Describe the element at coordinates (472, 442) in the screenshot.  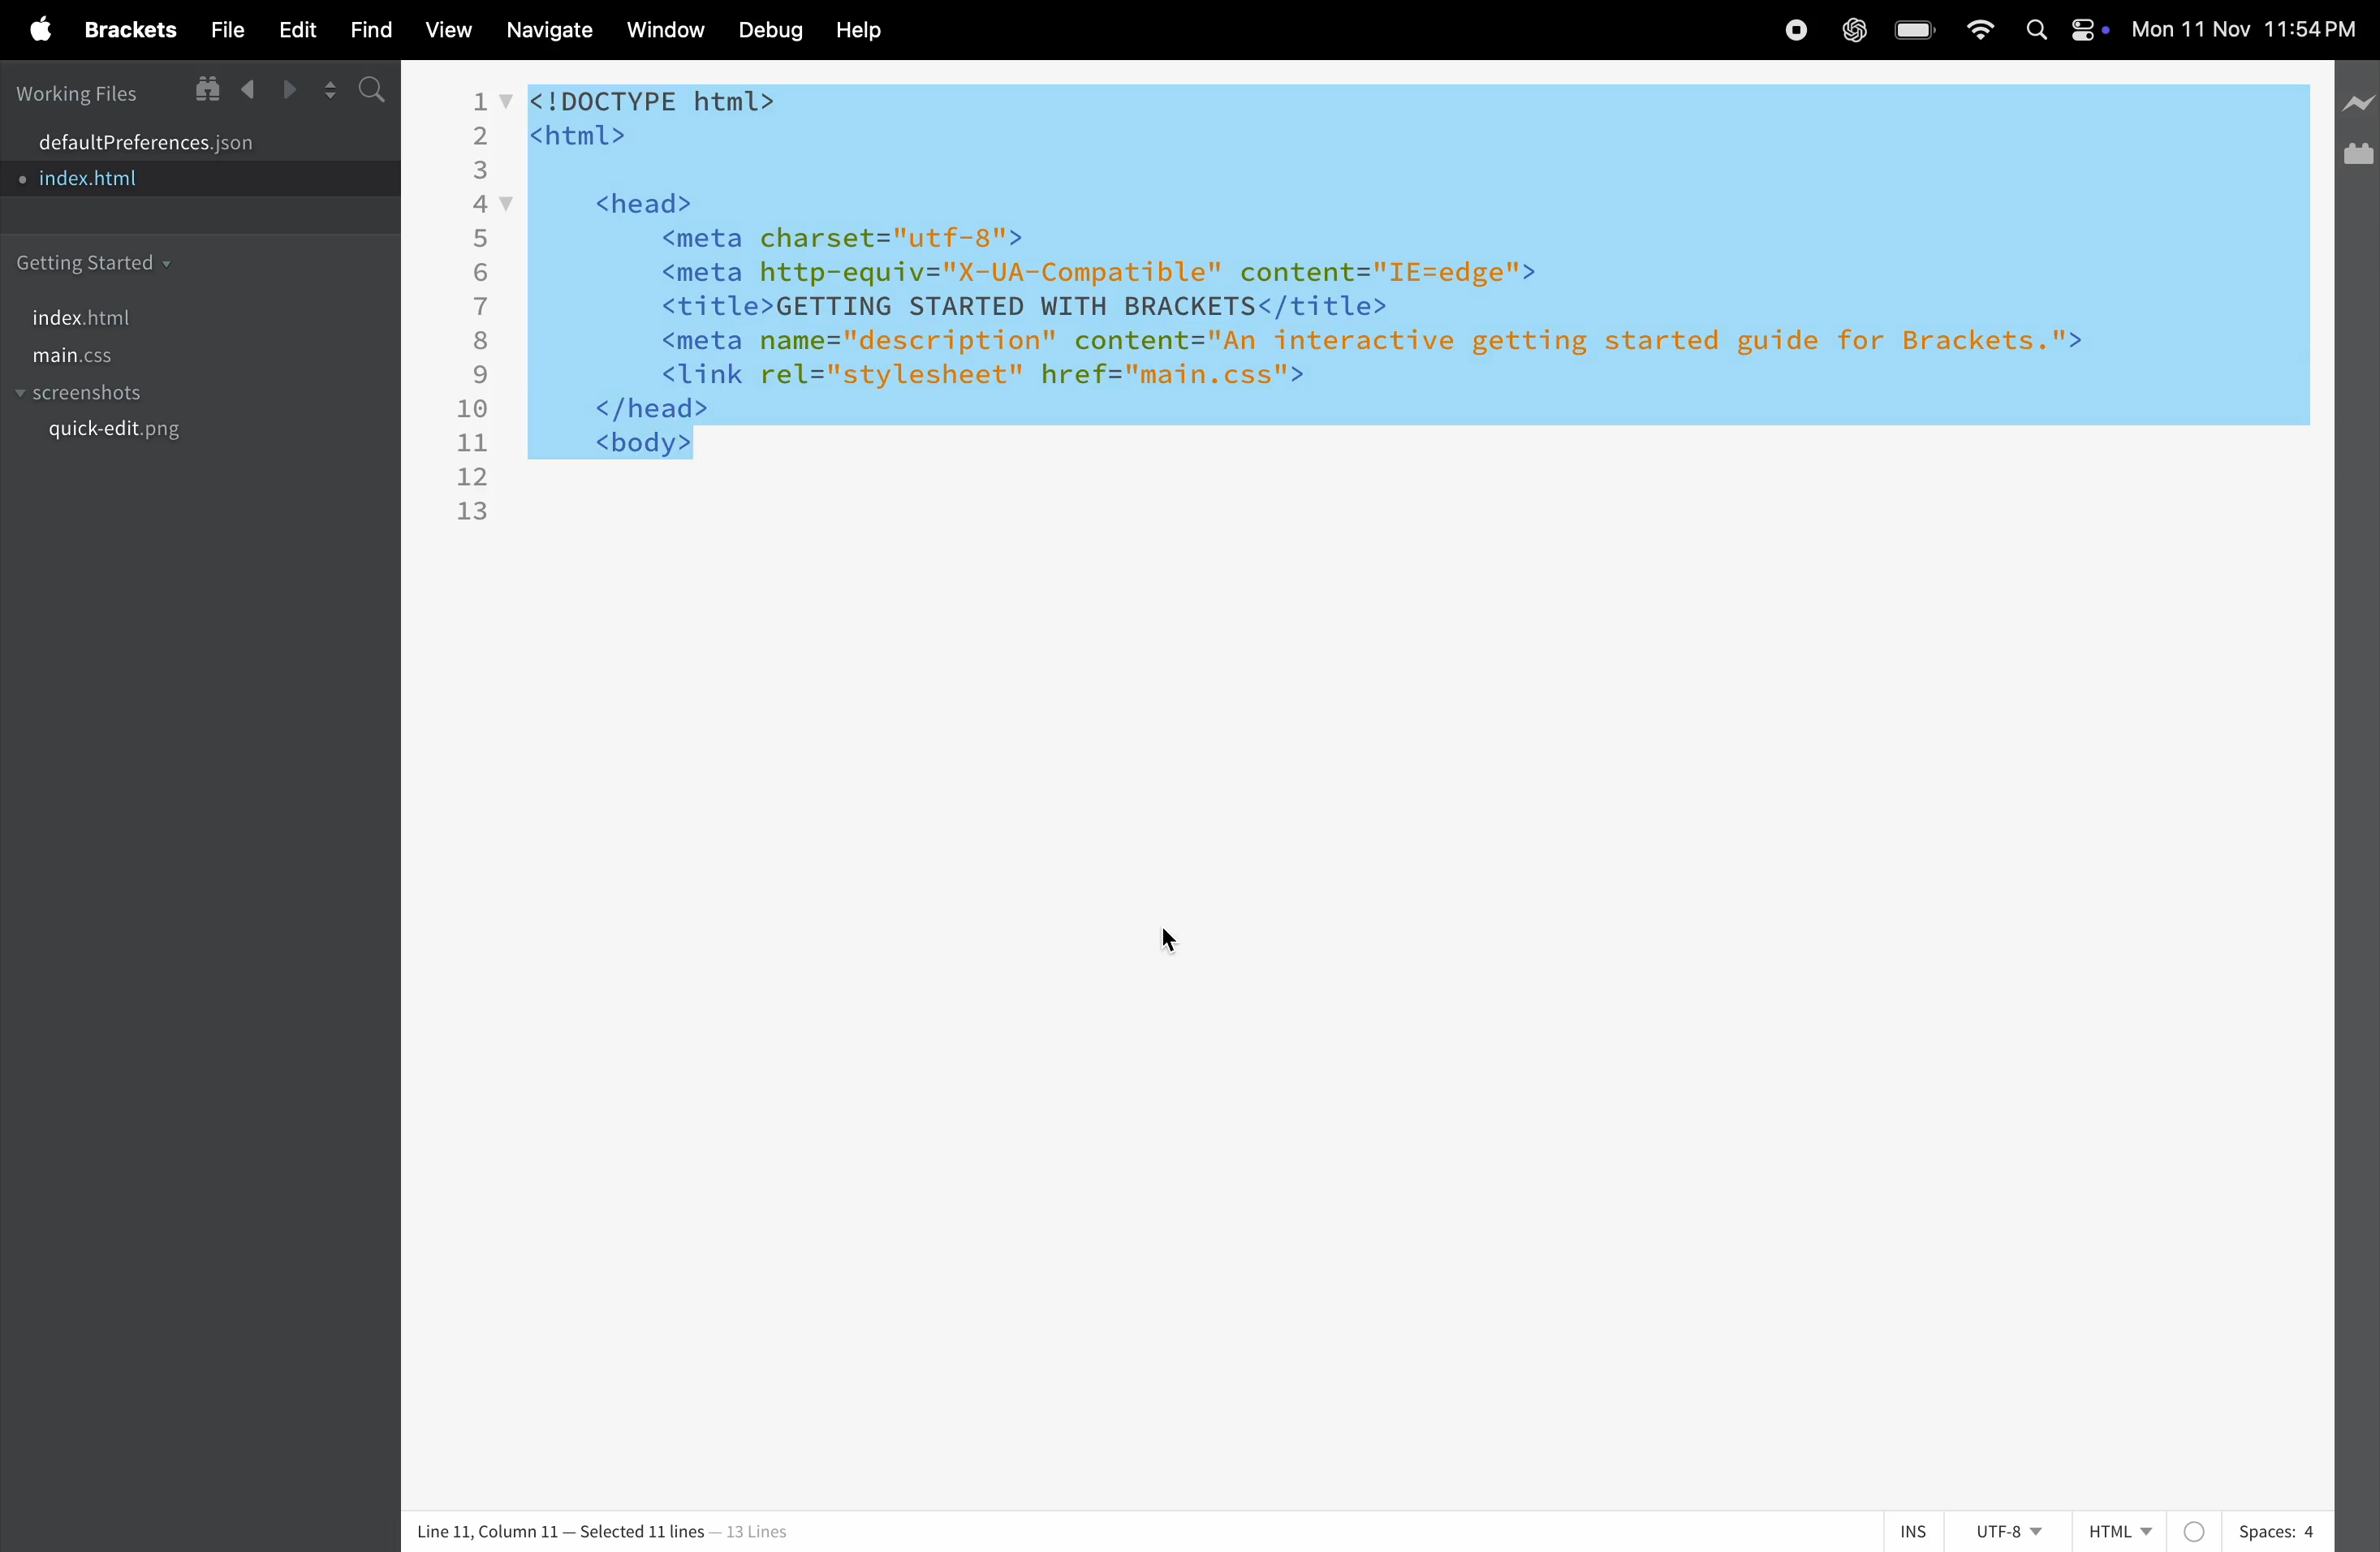
I see `11` at that location.